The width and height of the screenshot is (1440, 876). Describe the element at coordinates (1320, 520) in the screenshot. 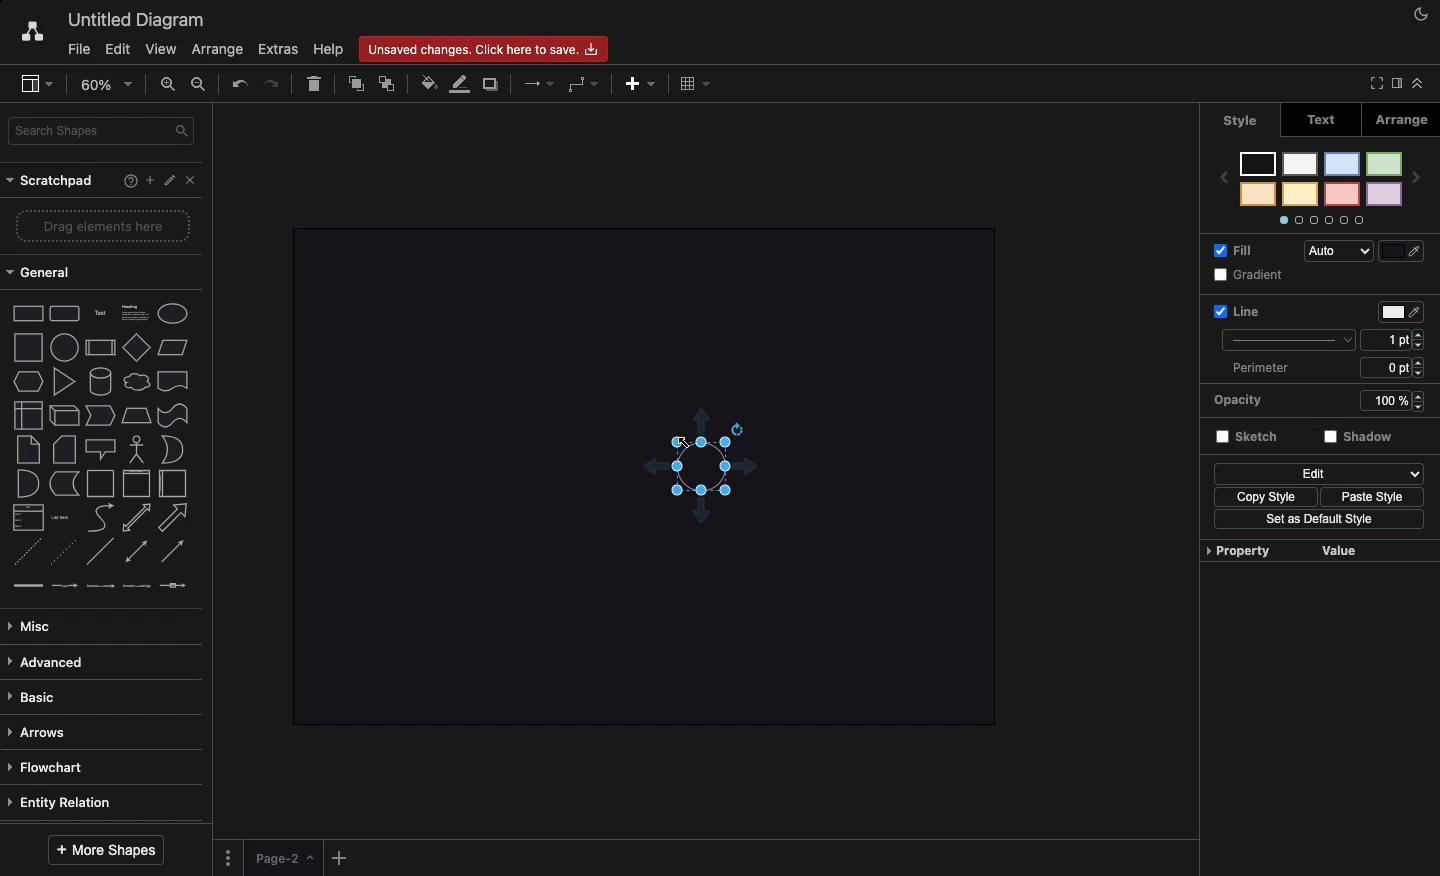

I see `Set as default style` at that location.